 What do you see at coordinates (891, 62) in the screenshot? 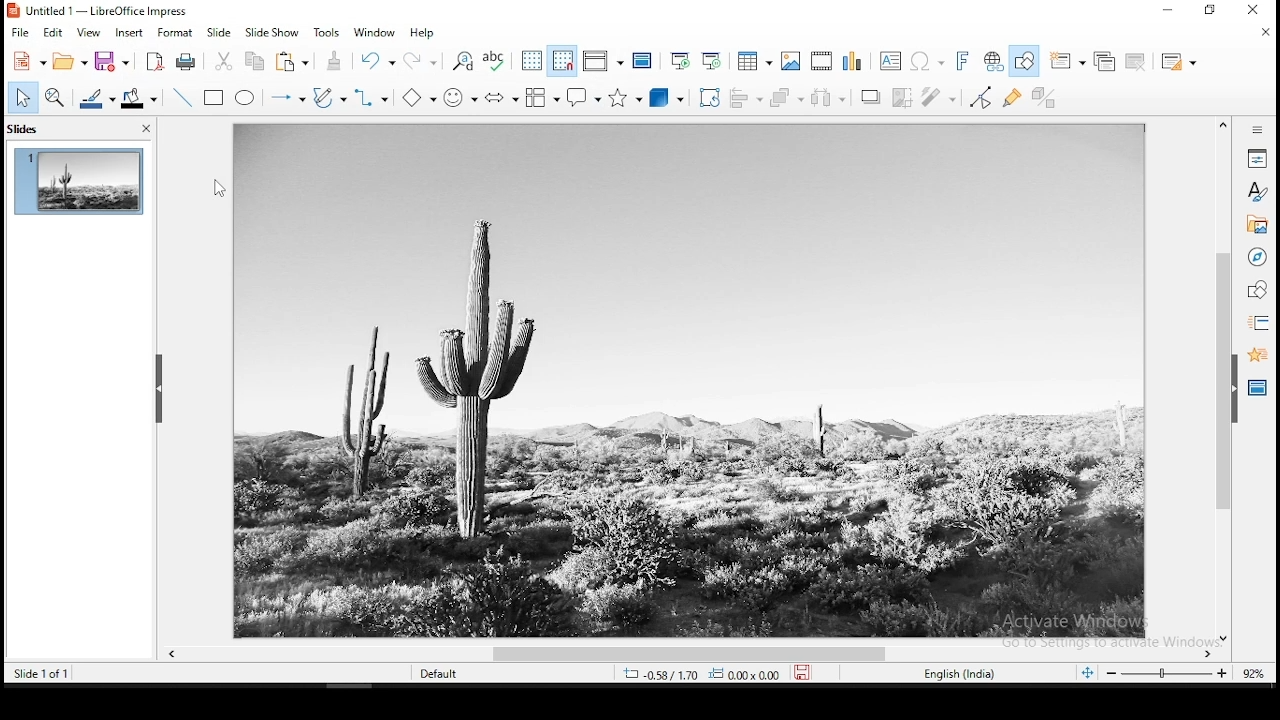
I see `text box` at bounding box center [891, 62].